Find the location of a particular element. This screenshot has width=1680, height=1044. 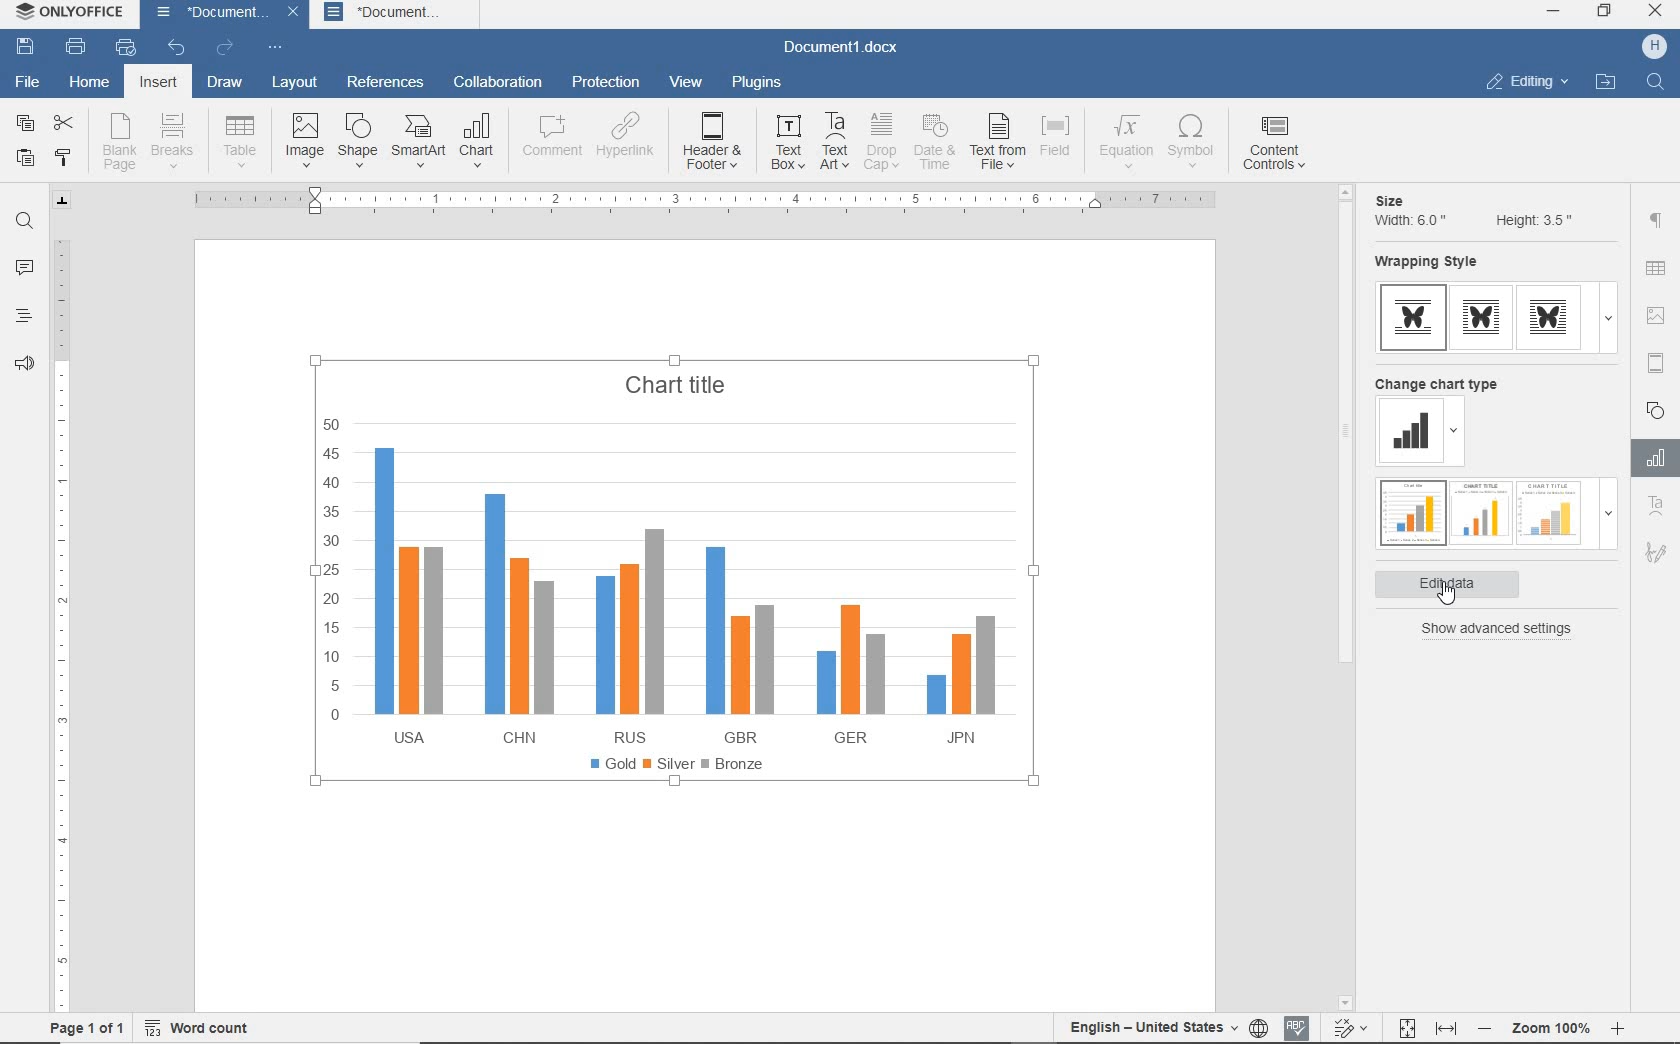

Signature settings is located at coordinates (1655, 557).